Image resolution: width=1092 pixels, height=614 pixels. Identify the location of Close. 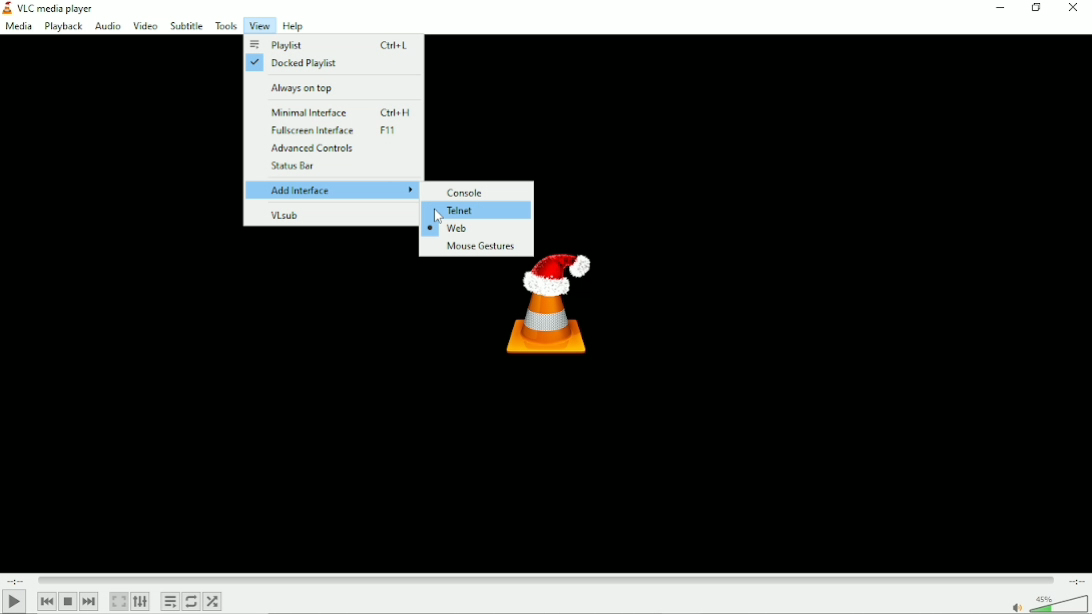
(1076, 10).